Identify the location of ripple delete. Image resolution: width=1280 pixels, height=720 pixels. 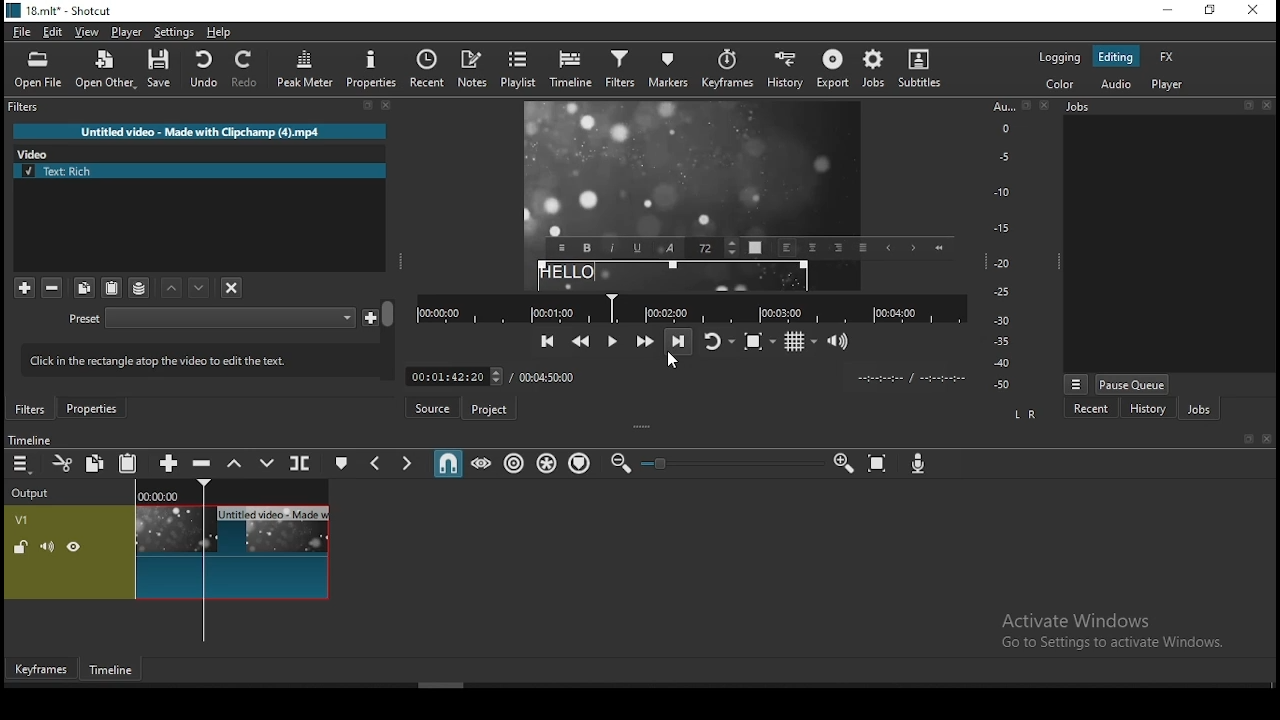
(204, 464).